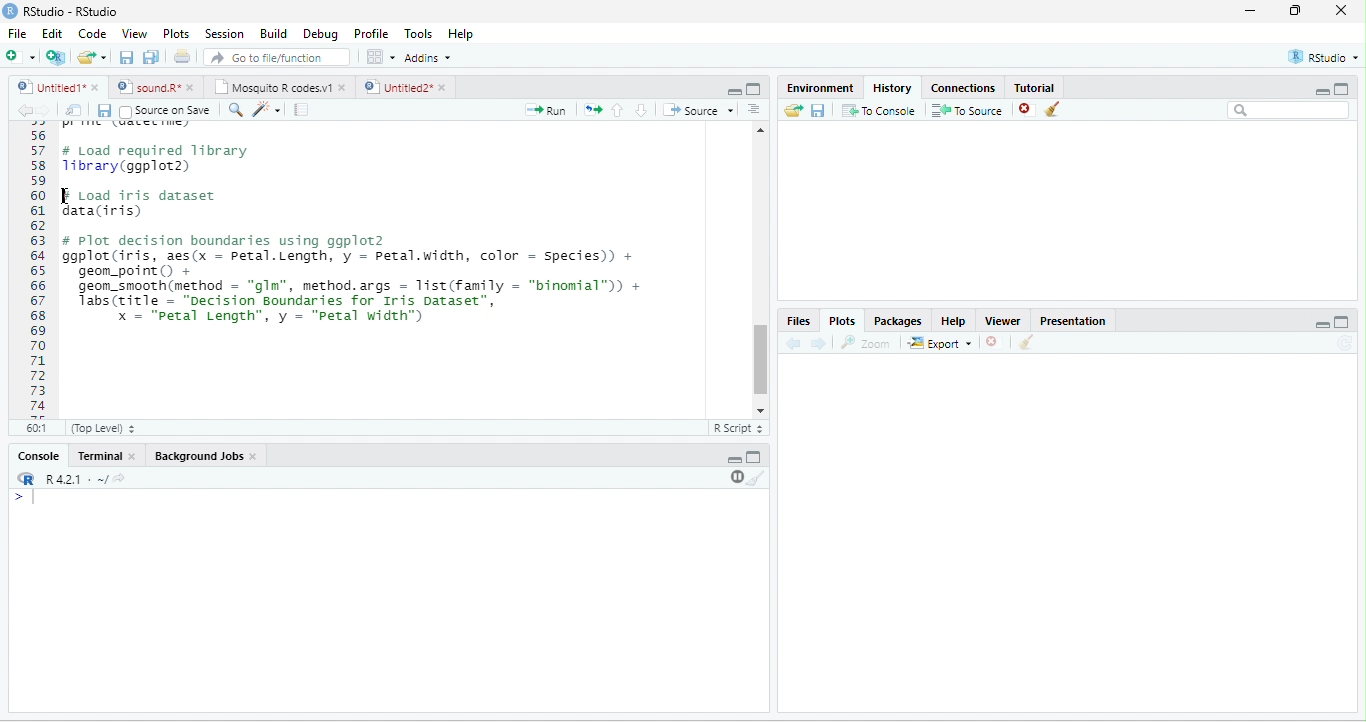  I want to click on logo, so click(9, 11).